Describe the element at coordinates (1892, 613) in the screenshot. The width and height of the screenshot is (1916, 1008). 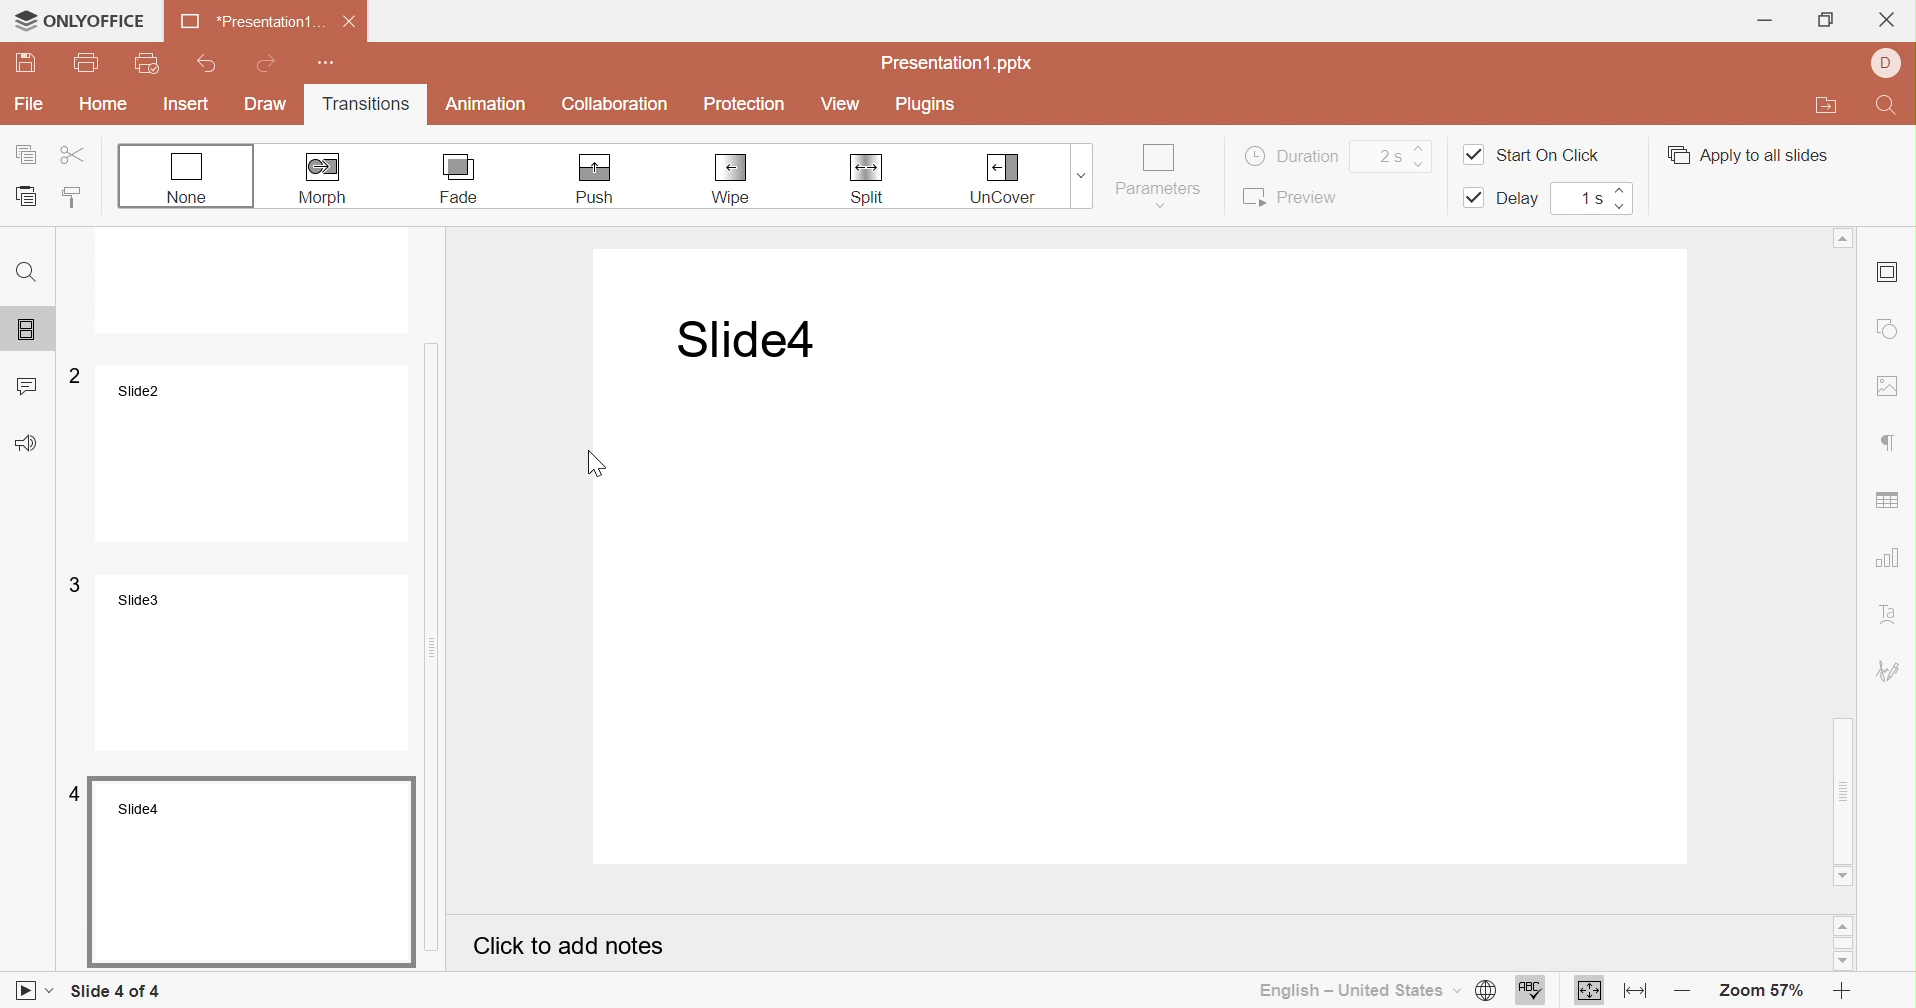
I see `Text align` at that location.